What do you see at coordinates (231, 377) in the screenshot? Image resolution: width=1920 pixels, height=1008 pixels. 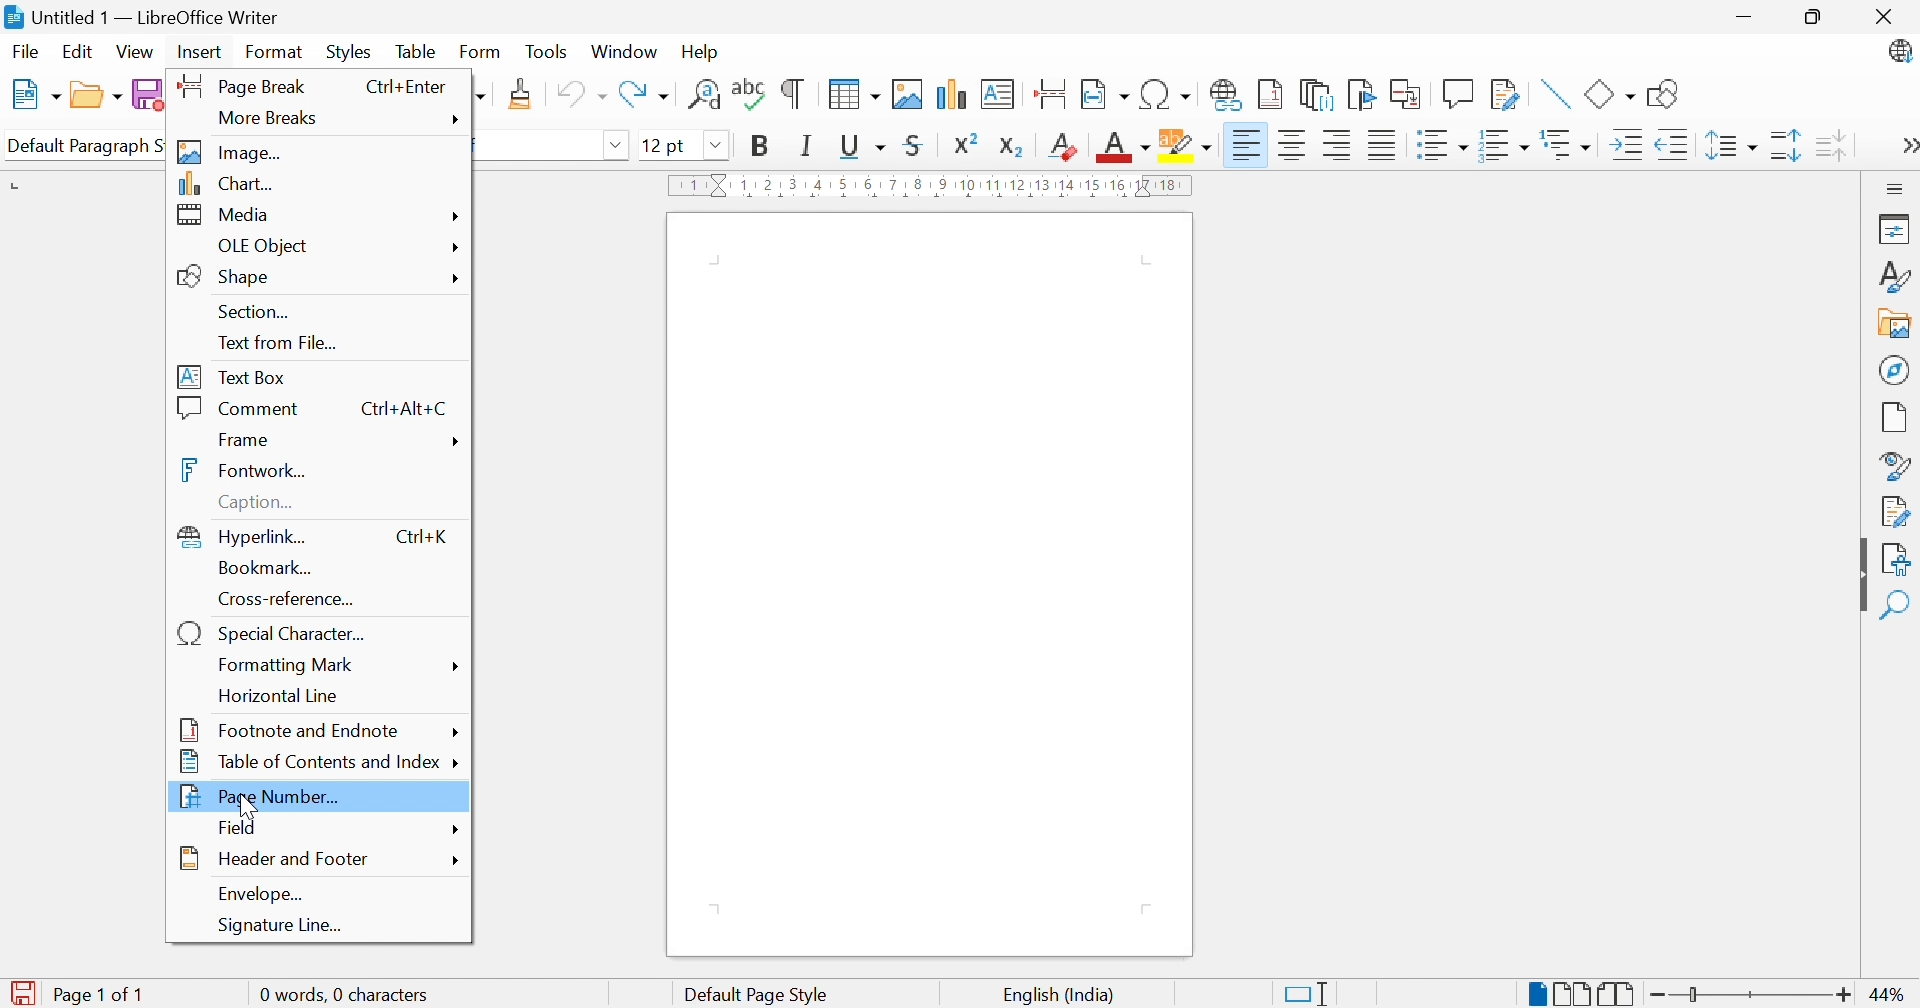 I see `Text box` at bounding box center [231, 377].